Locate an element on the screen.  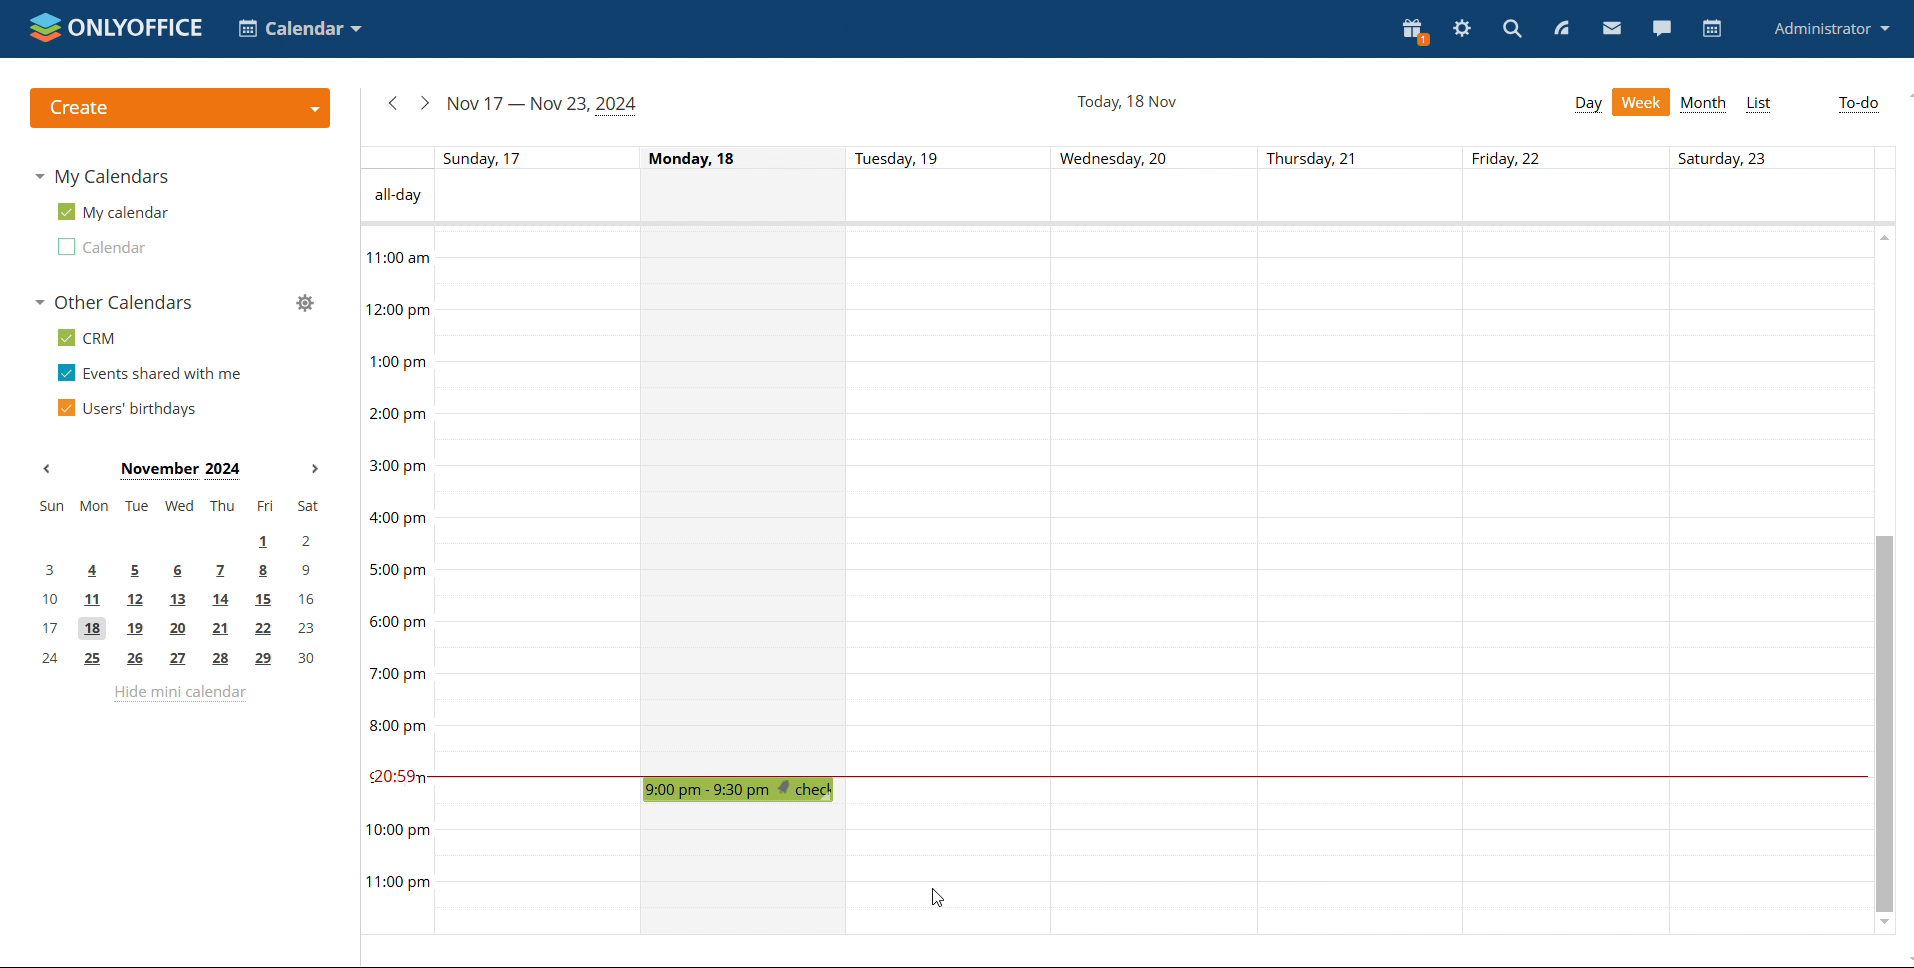
previous month is located at coordinates (48, 468).